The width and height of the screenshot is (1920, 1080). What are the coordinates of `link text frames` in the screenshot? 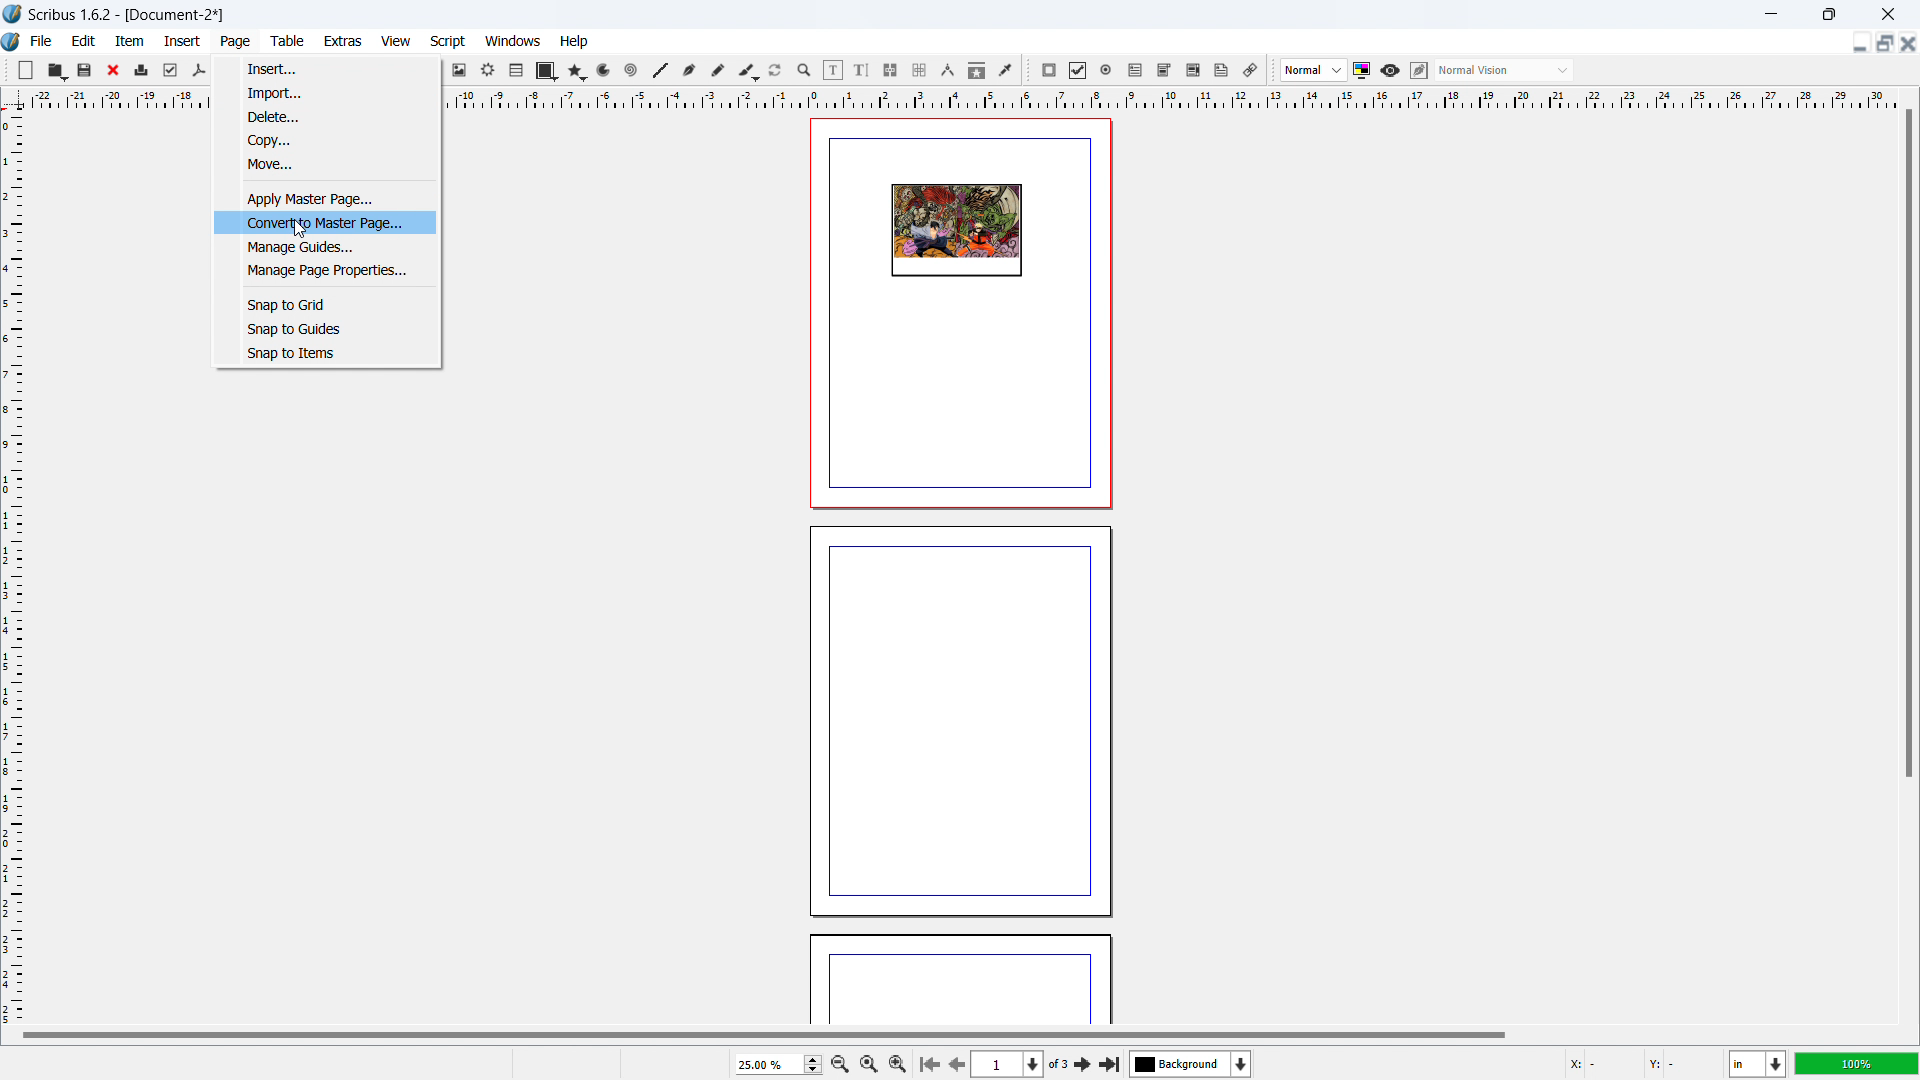 It's located at (891, 71).